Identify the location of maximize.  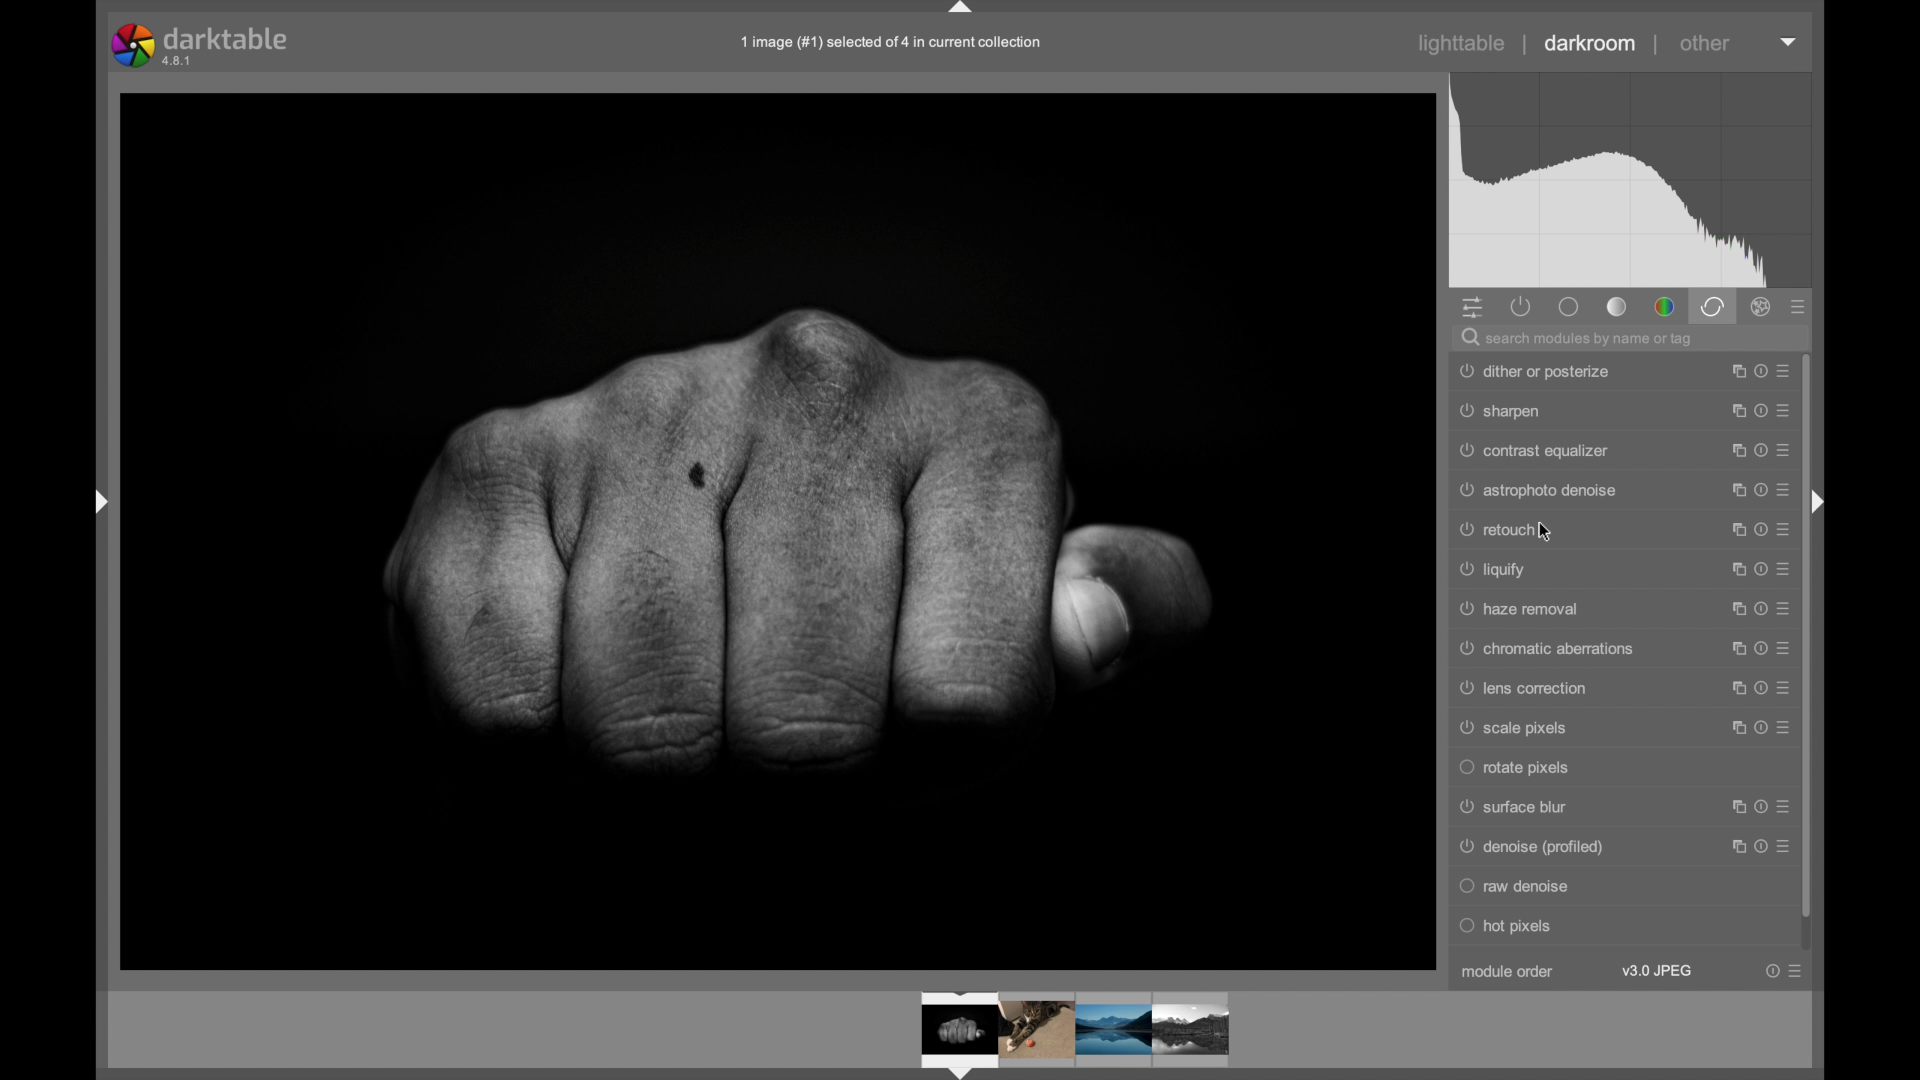
(1735, 371).